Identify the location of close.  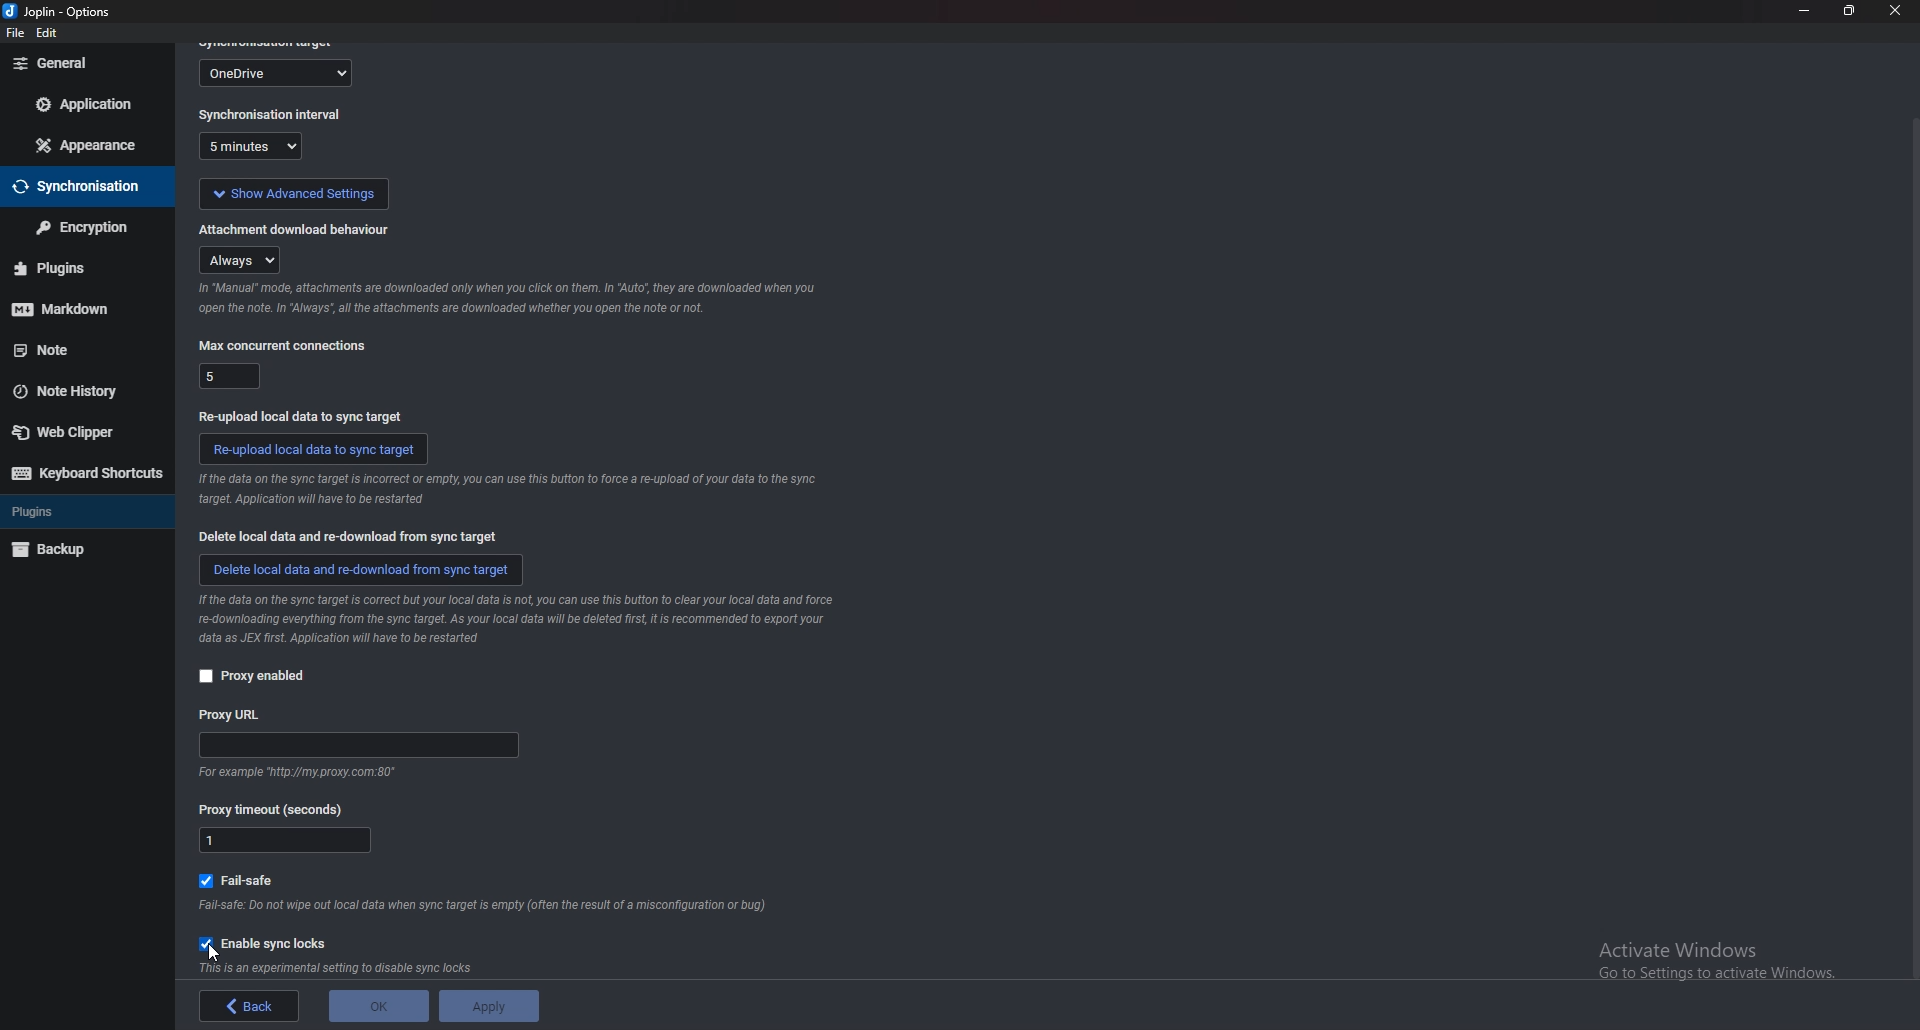
(1893, 11).